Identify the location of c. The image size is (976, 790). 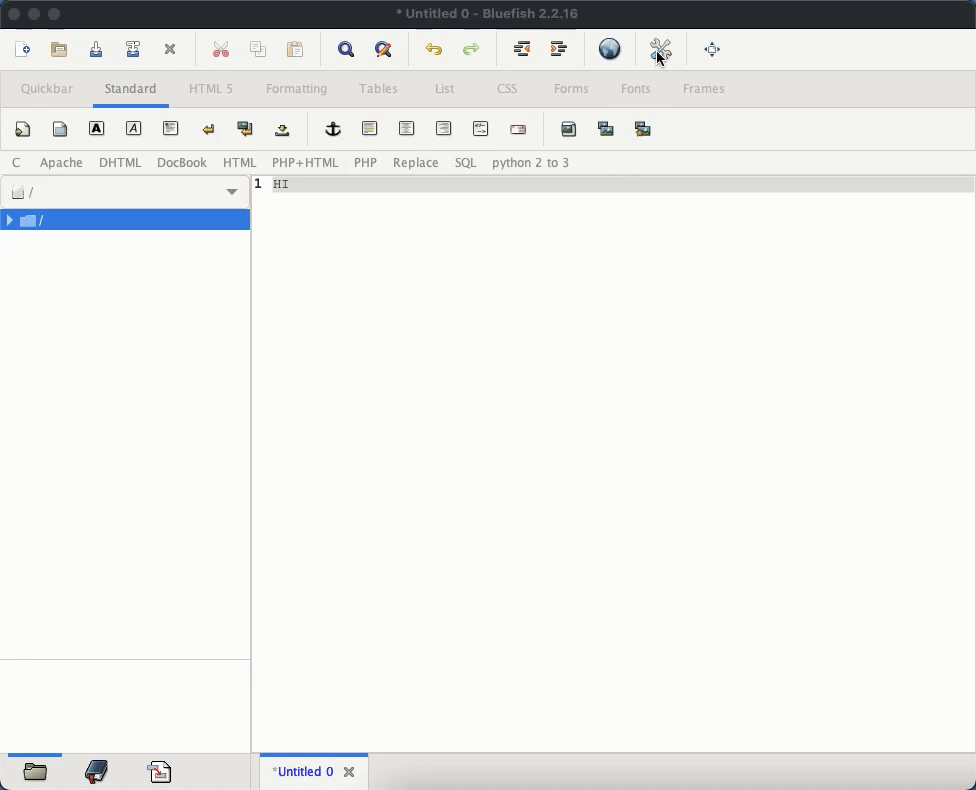
(18, 162).